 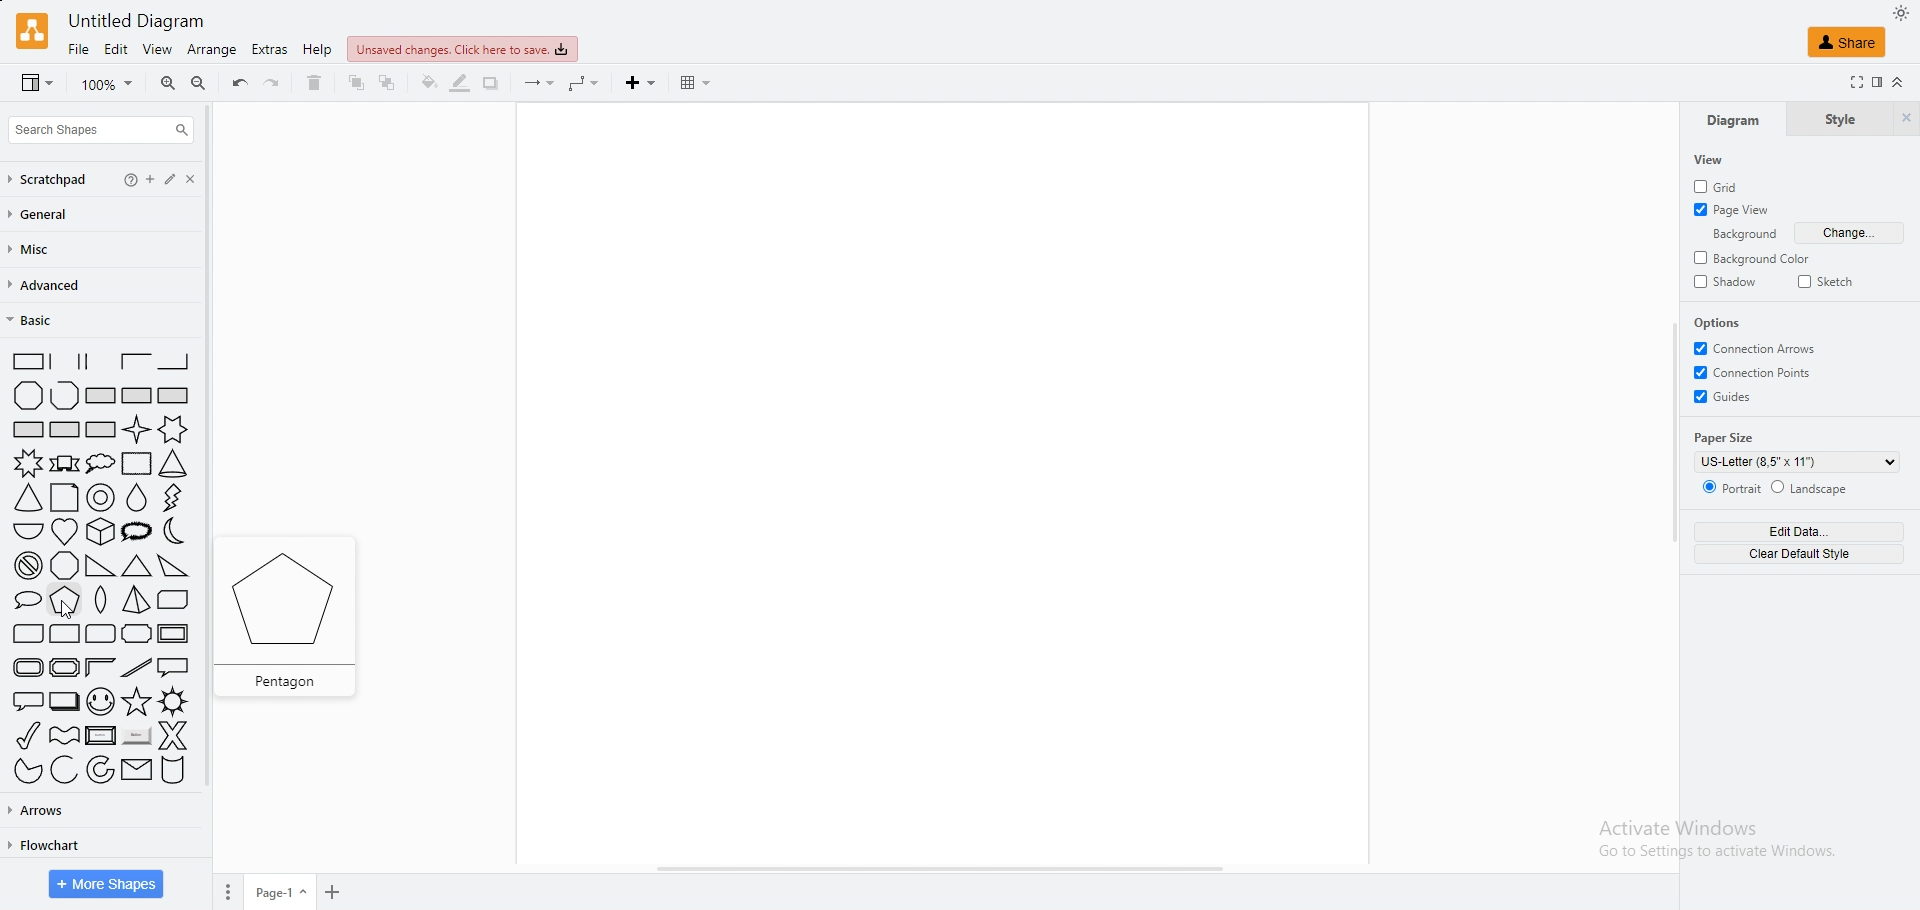 What do you see at coordinates (65, 635) in the screenshot?
I see `corner rounded rectangle` at bounding box center [65, 635].